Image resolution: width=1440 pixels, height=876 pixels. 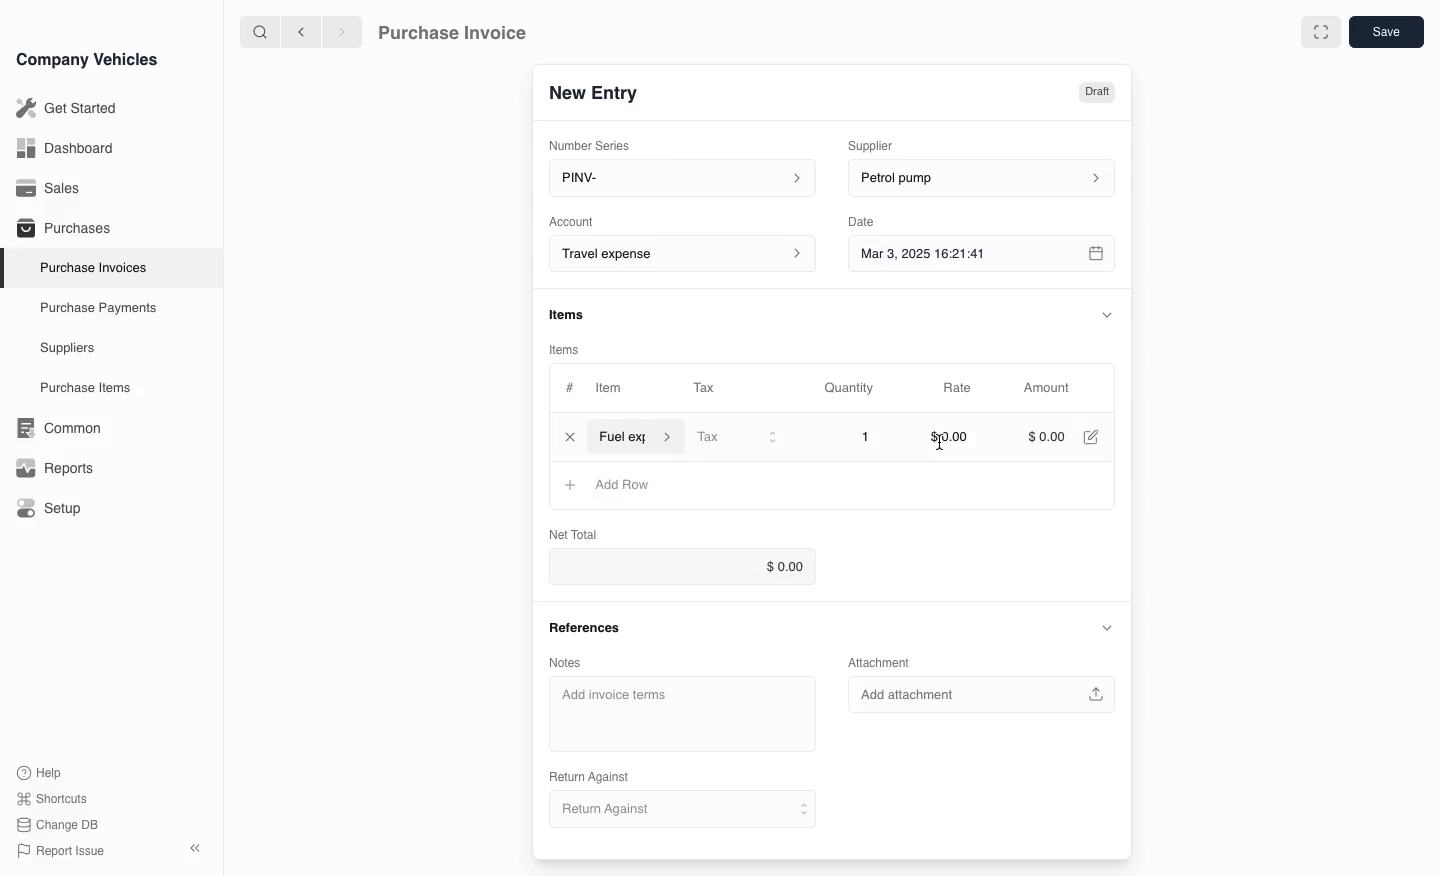 What do you see at coordinates (679, 810) in the screenshot?
I see `Return Against` at bounding box center [679, 810].